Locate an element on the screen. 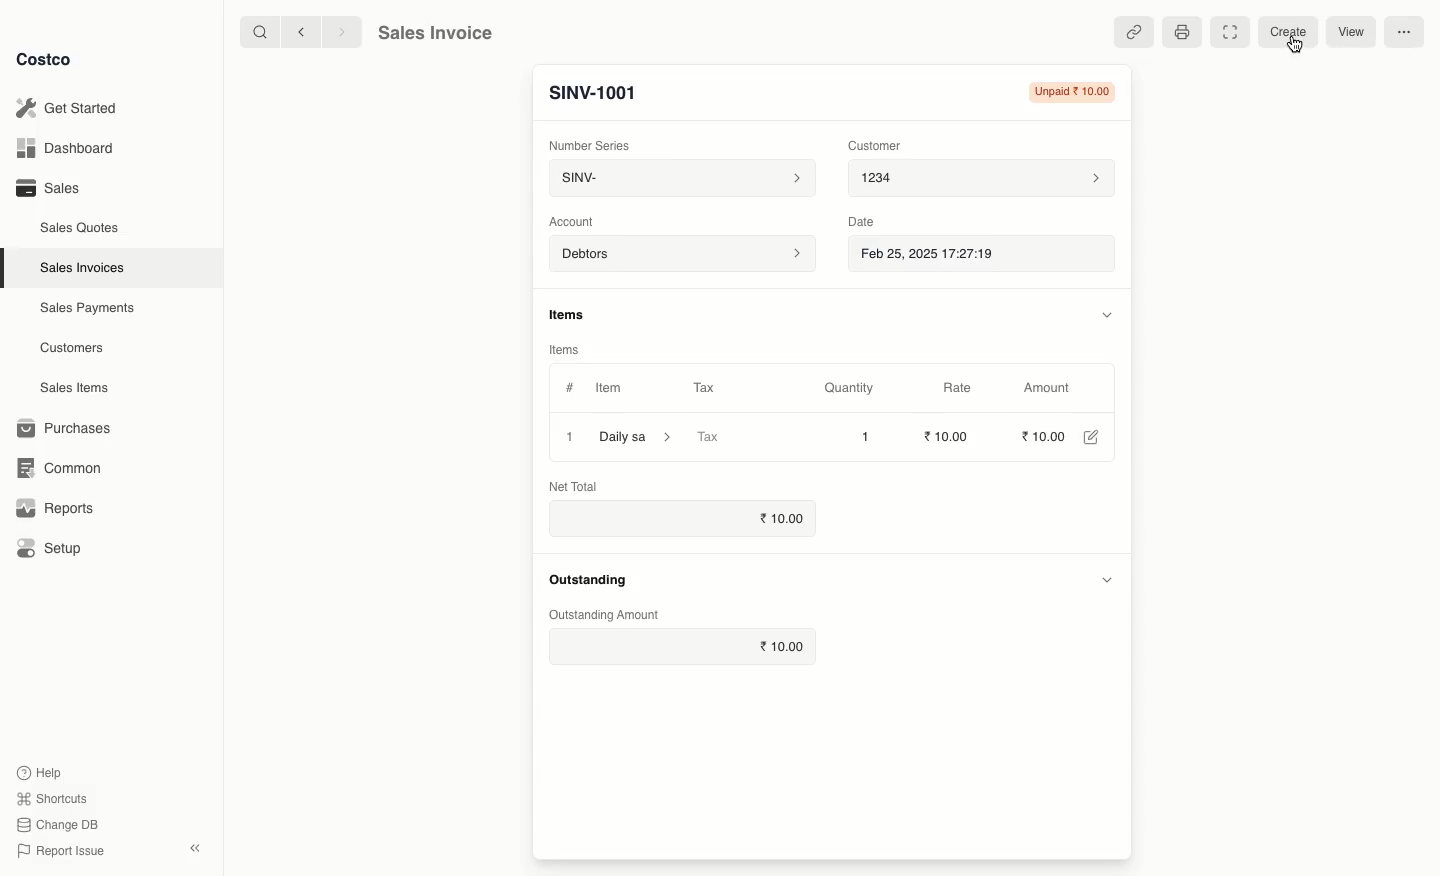 The width and height of the screenshot is (1440, 876). Reports is located at coordinates (55, 510).